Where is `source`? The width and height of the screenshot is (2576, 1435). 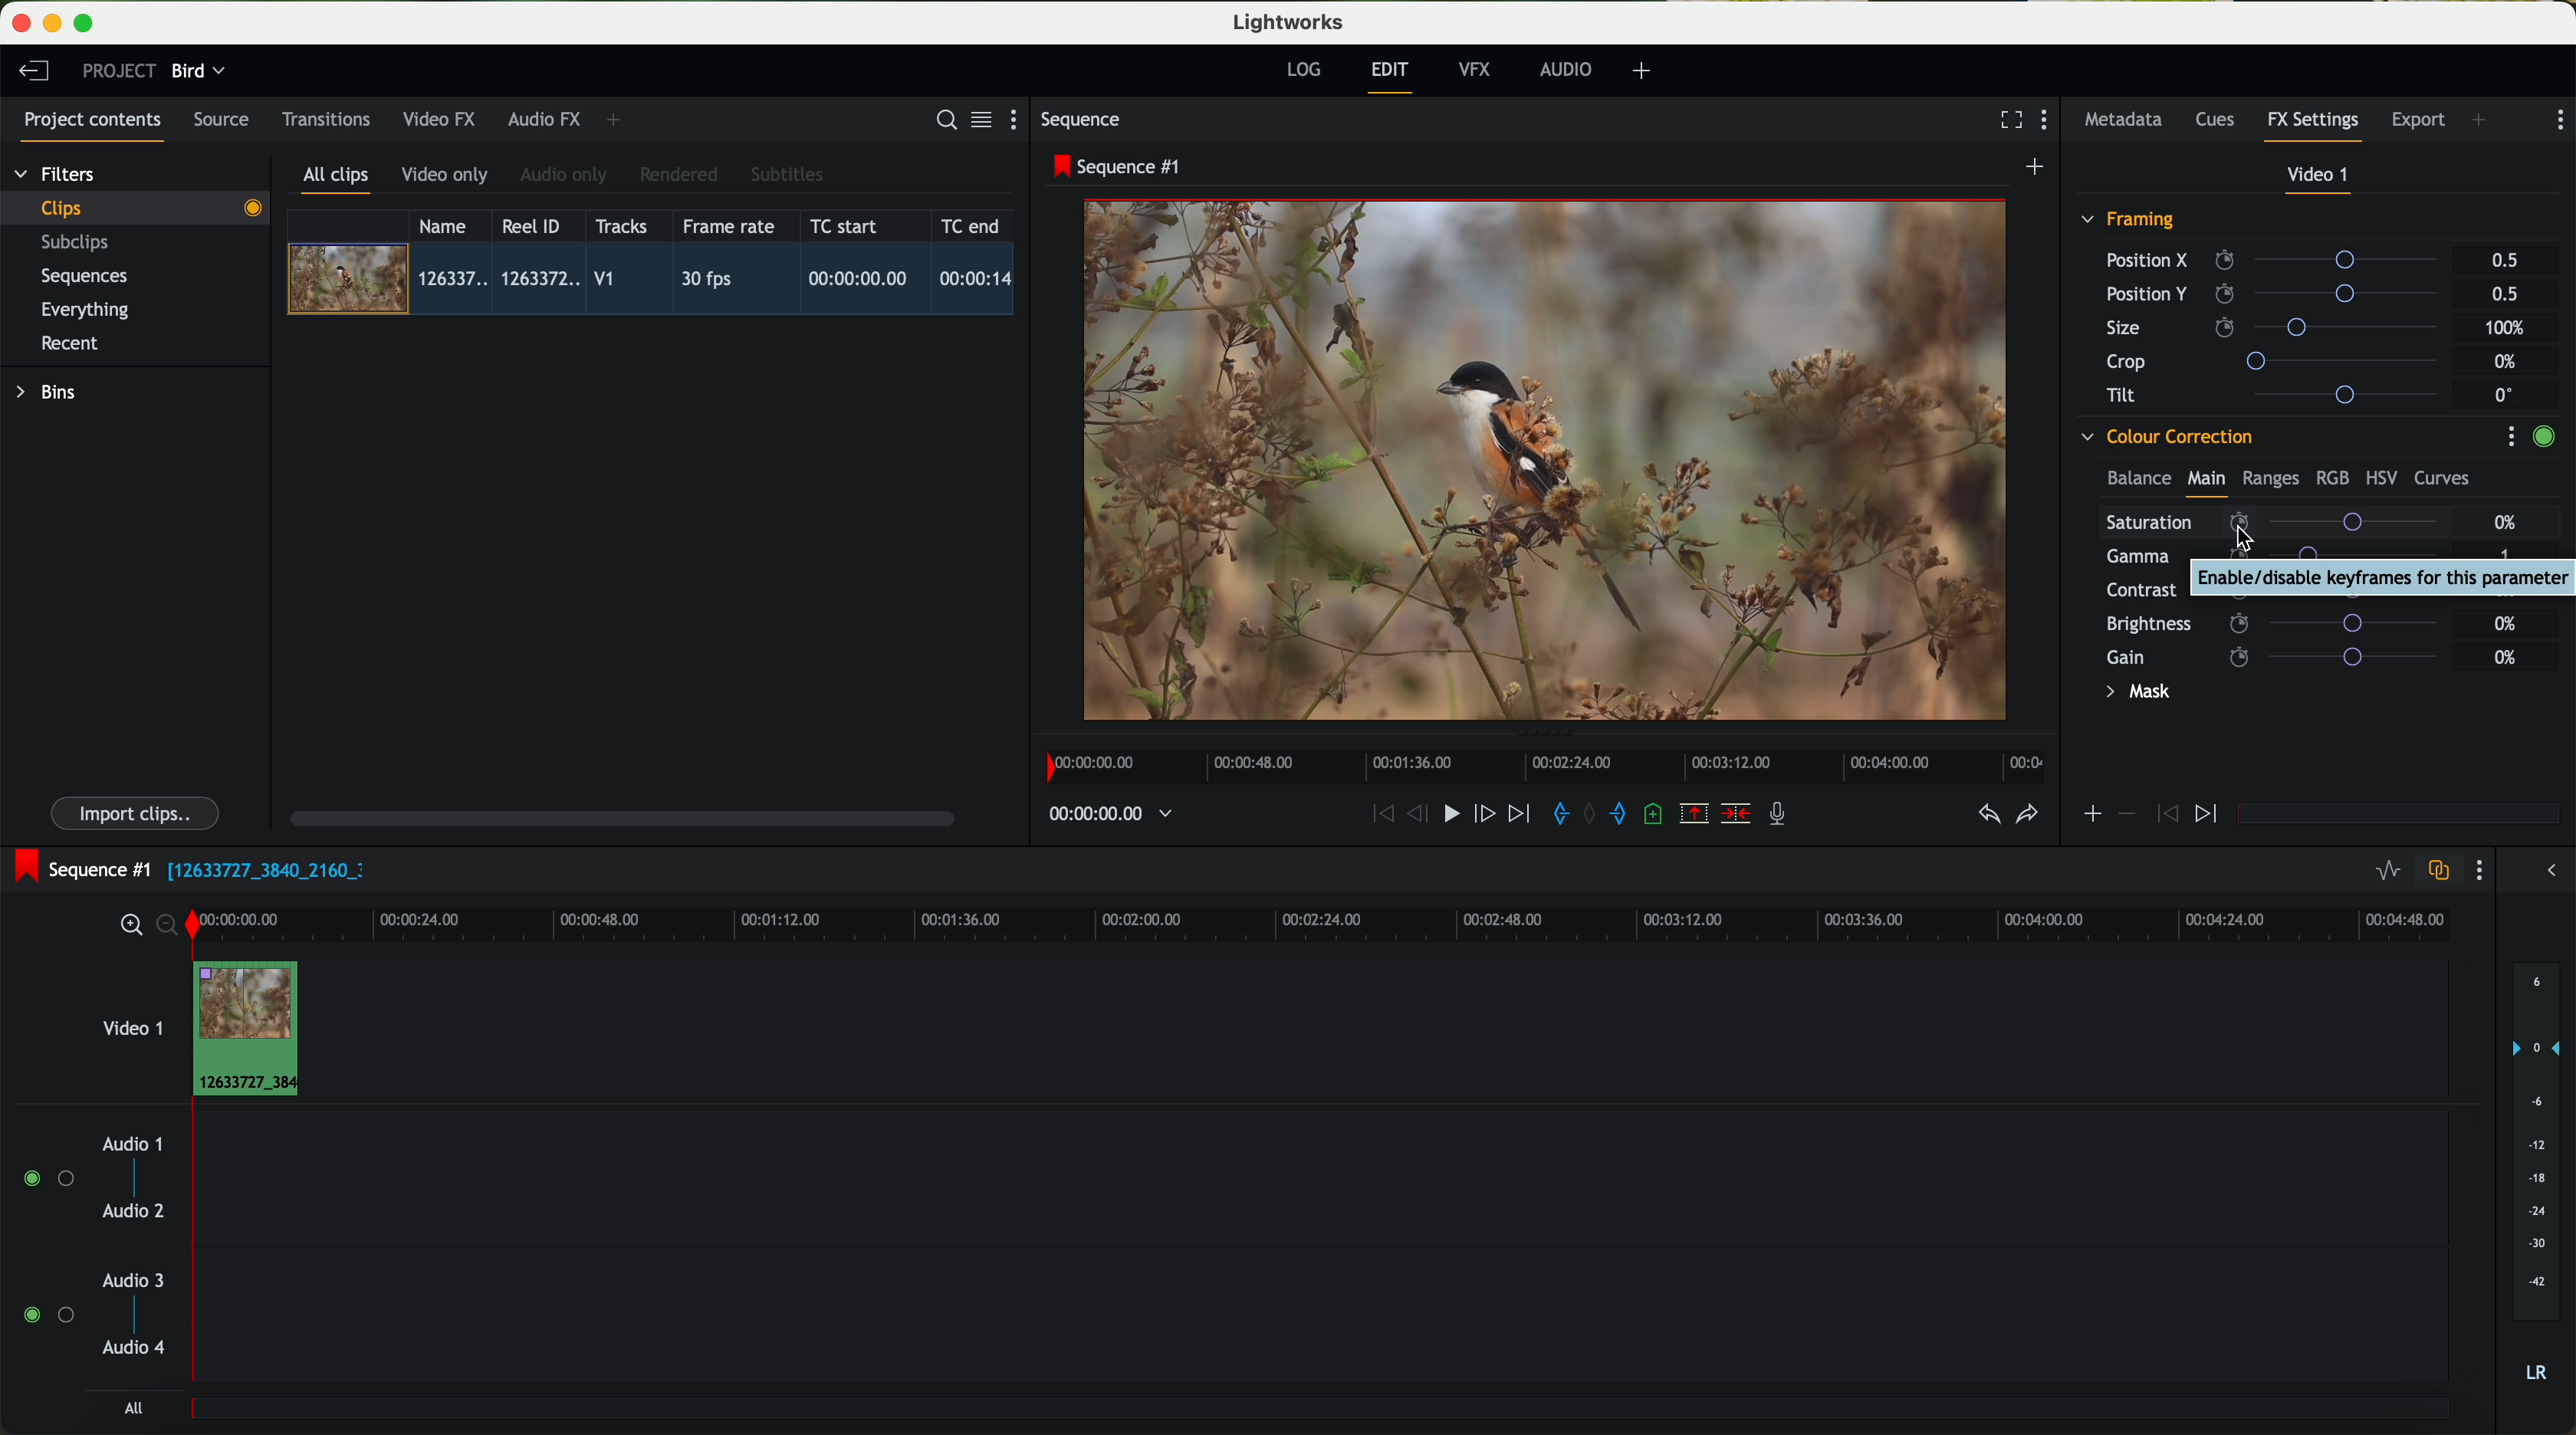
source is located at coordinates (221, 121).